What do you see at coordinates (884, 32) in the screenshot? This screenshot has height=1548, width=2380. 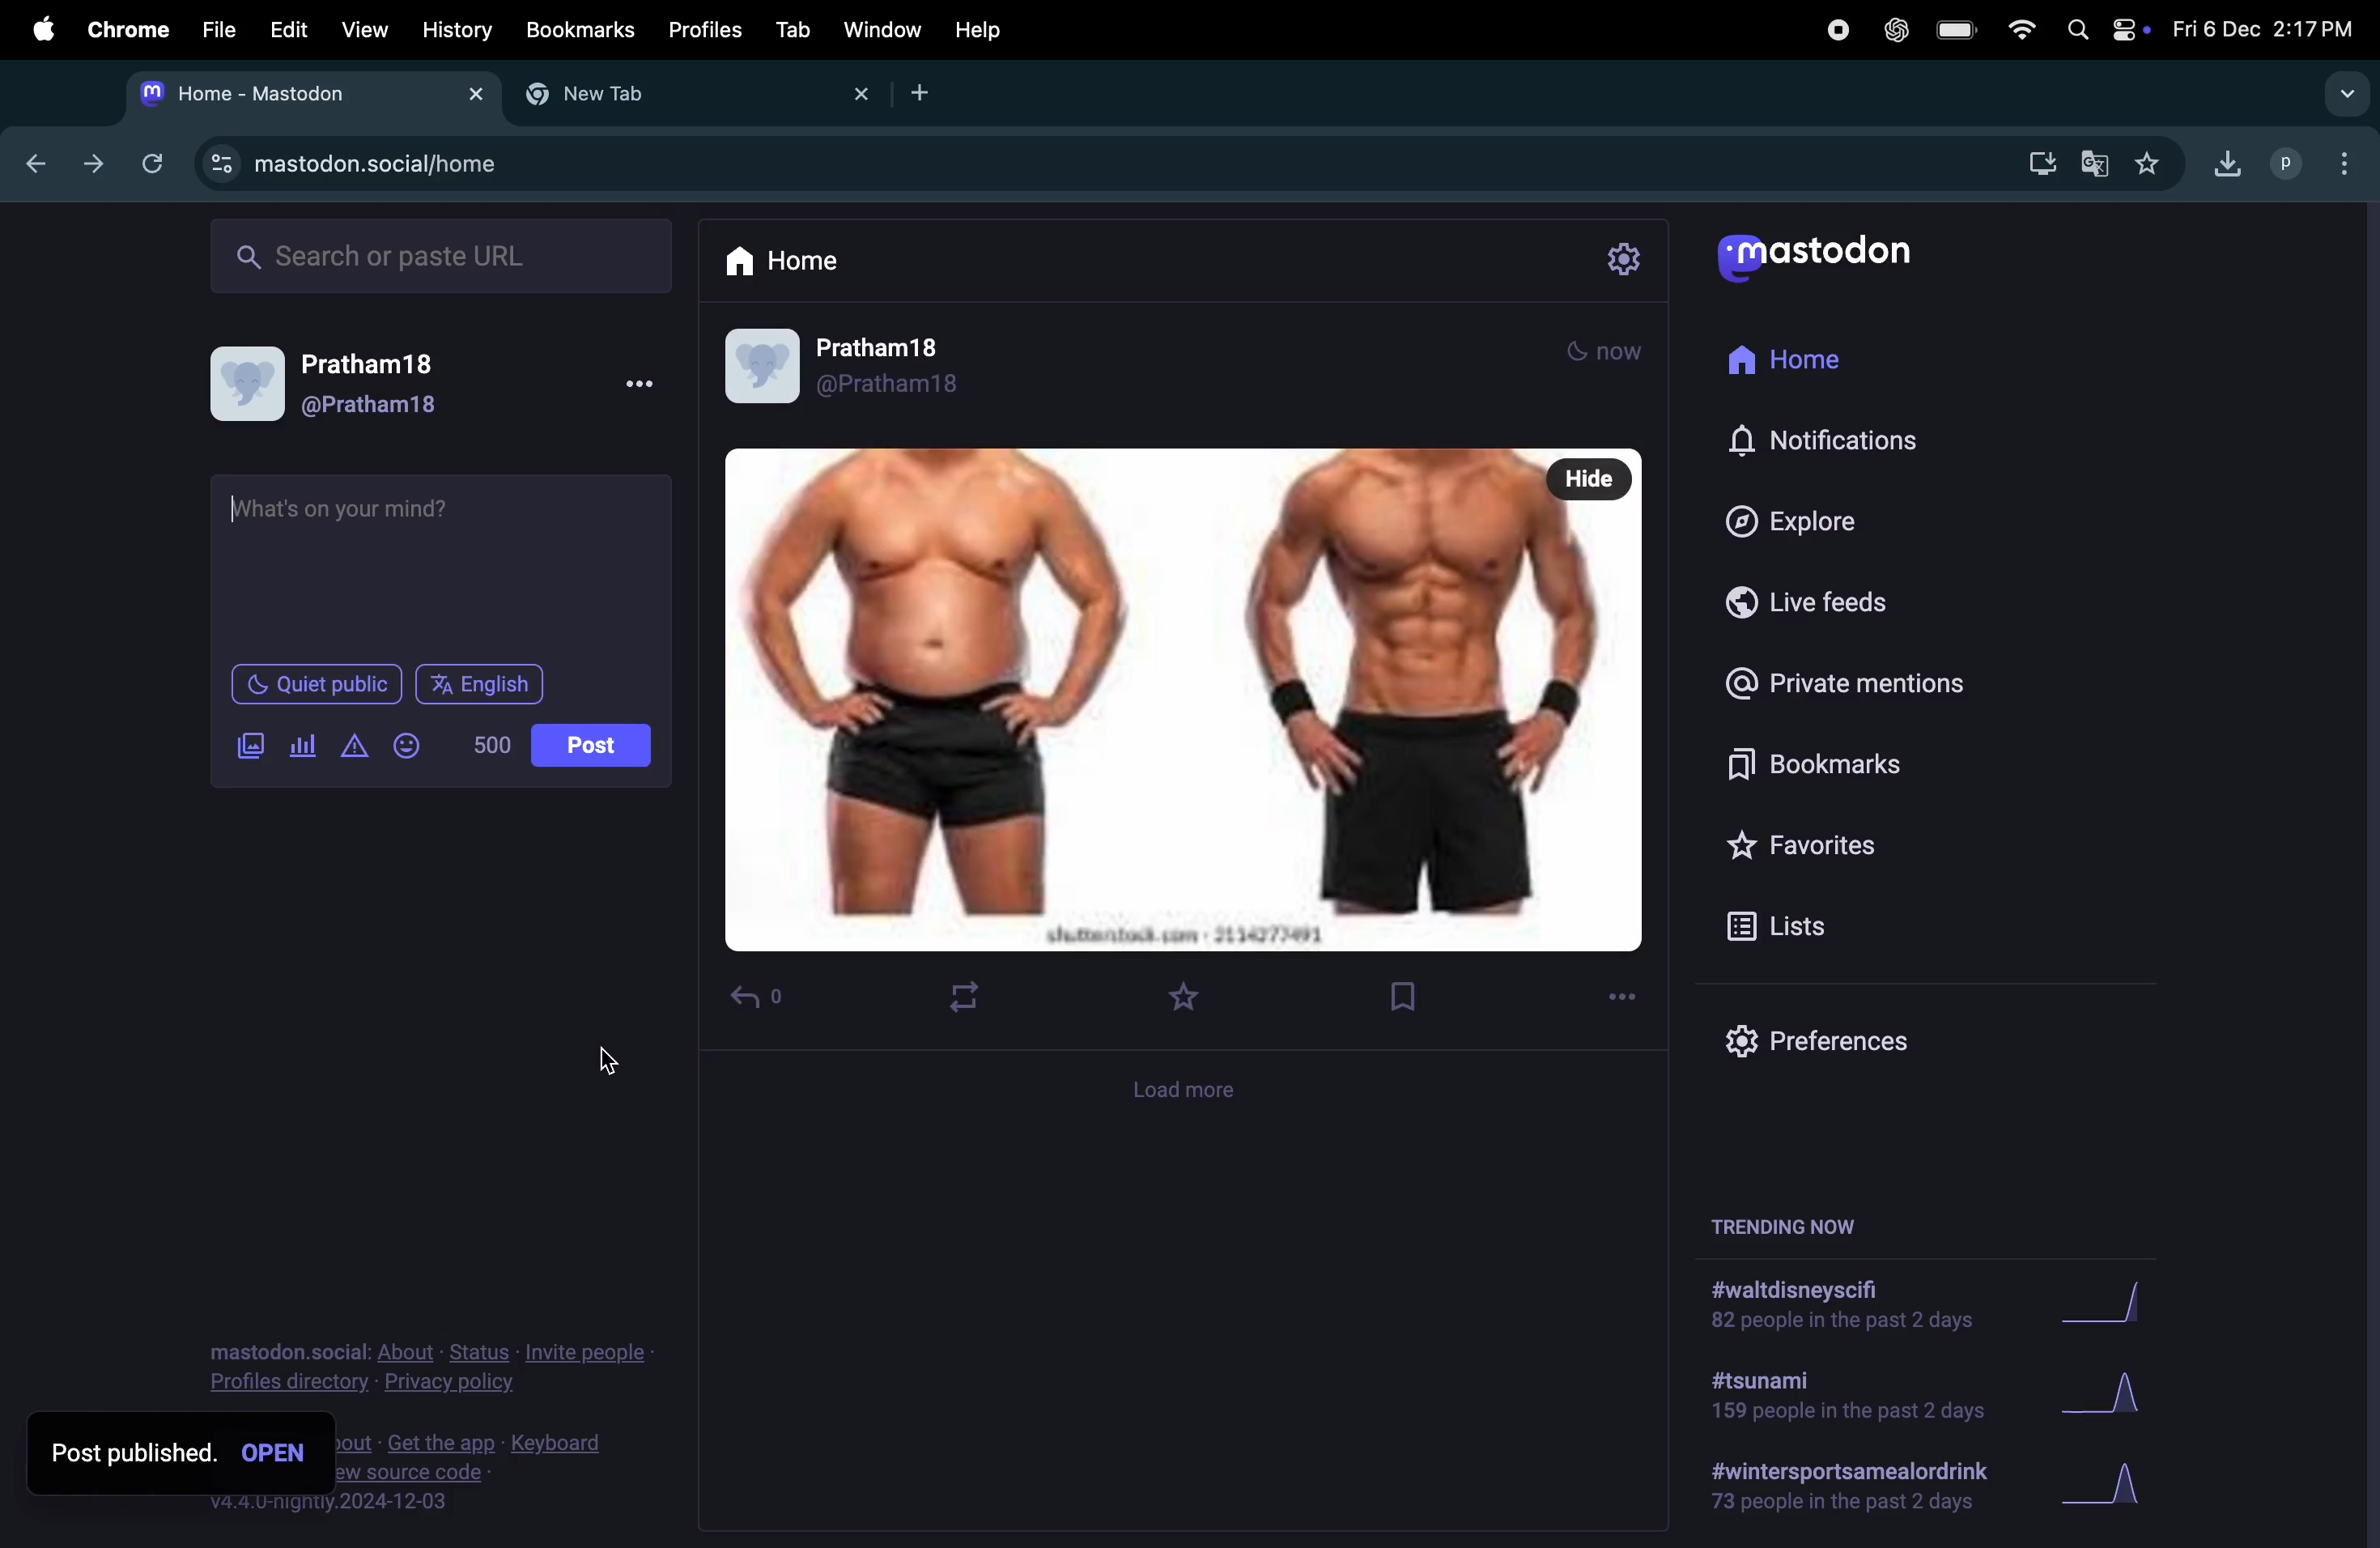 I see `window` at bounding box center [884, 32].